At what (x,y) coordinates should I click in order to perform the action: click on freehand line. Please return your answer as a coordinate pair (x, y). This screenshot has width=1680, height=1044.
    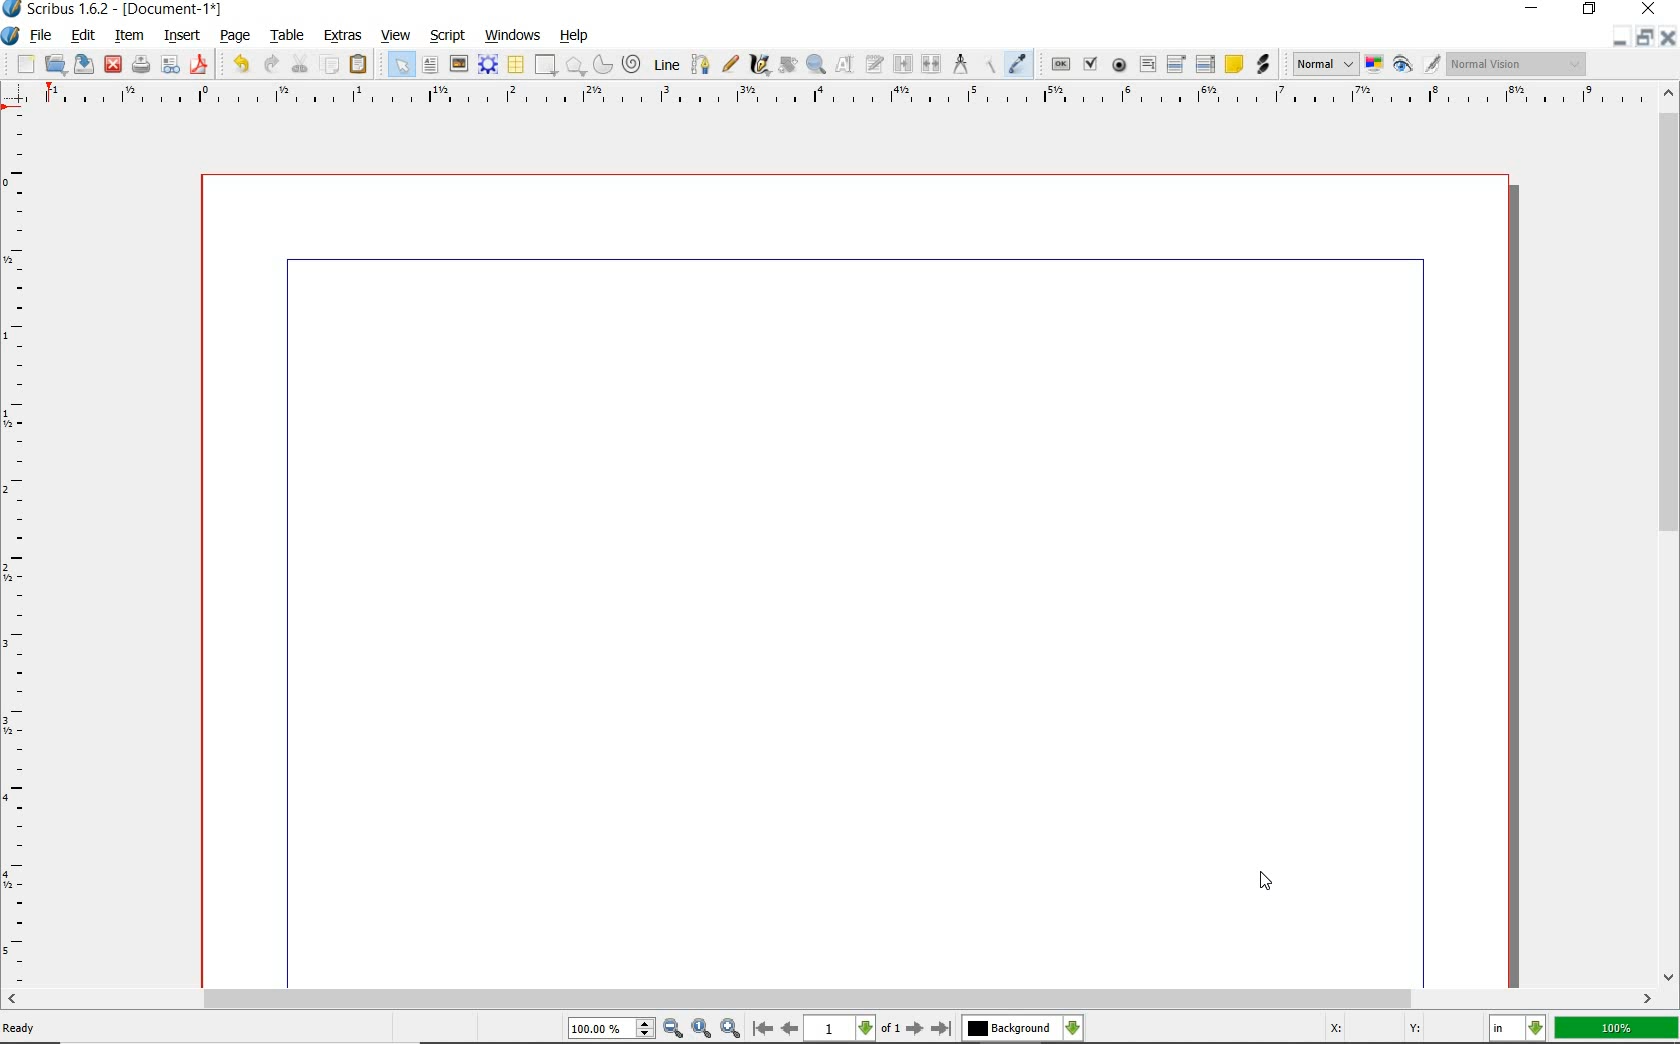
    Looking at the image, I should click on (731, 64).